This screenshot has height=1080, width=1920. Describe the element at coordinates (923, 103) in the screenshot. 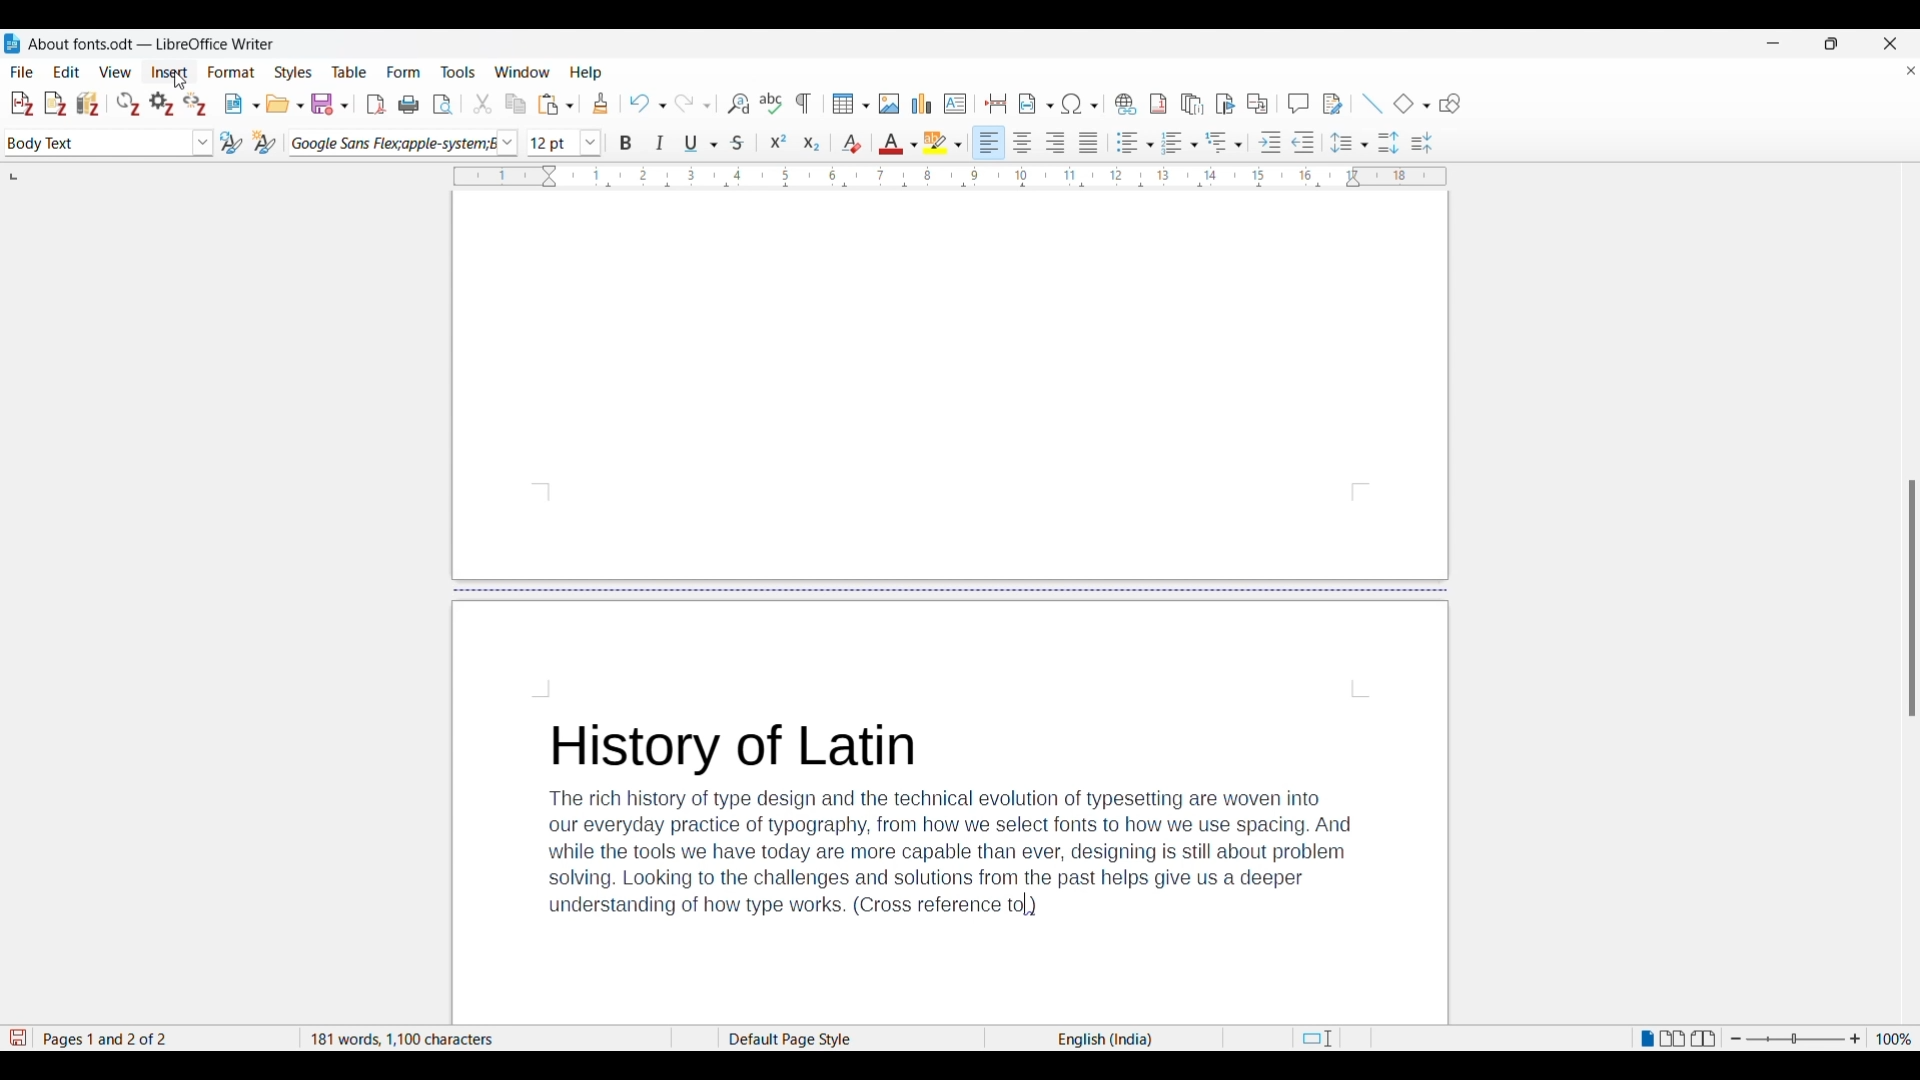

I see `Insert graph` at that location.